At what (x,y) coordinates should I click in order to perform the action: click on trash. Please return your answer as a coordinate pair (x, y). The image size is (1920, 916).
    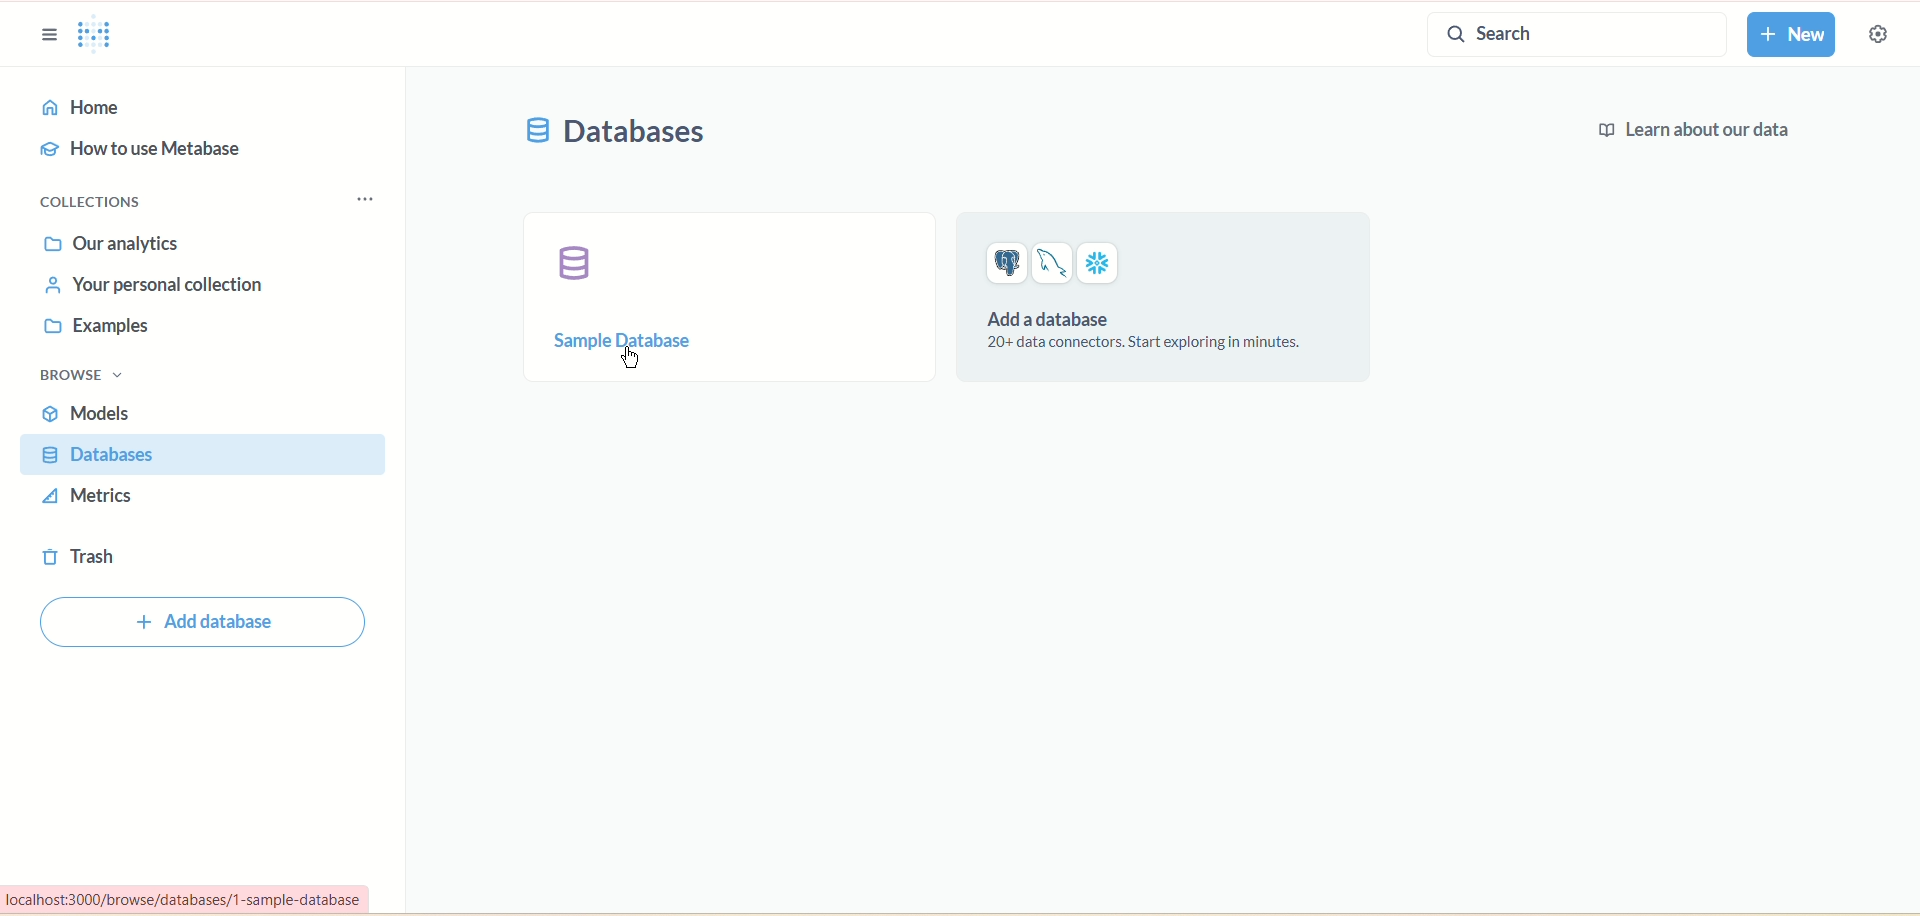
    Looking at the image, I should click on (80, 556).